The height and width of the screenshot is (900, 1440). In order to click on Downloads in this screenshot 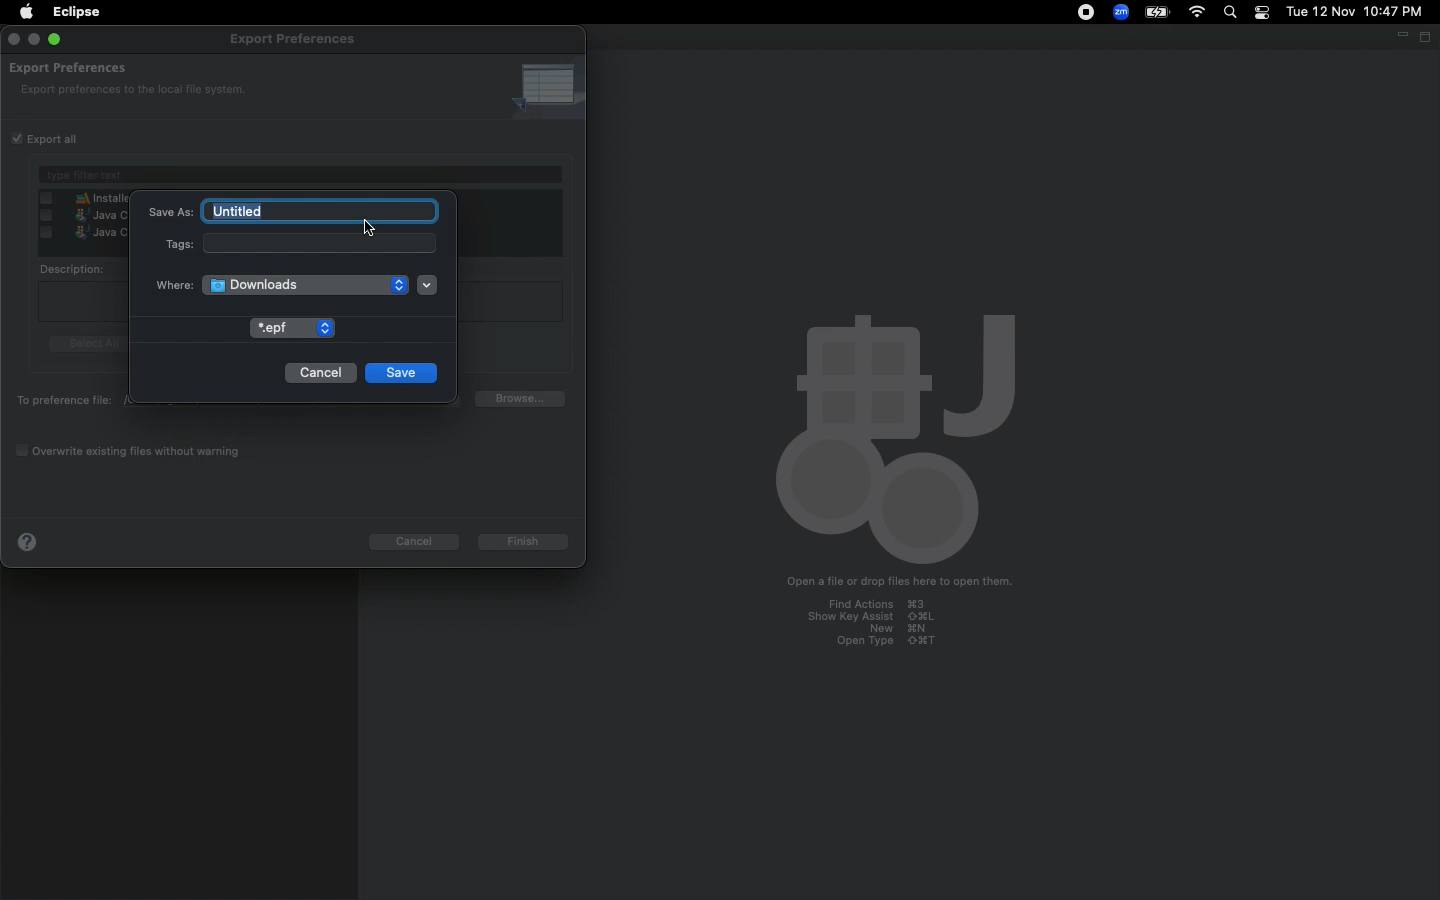, I will do `click(283, 284)`.